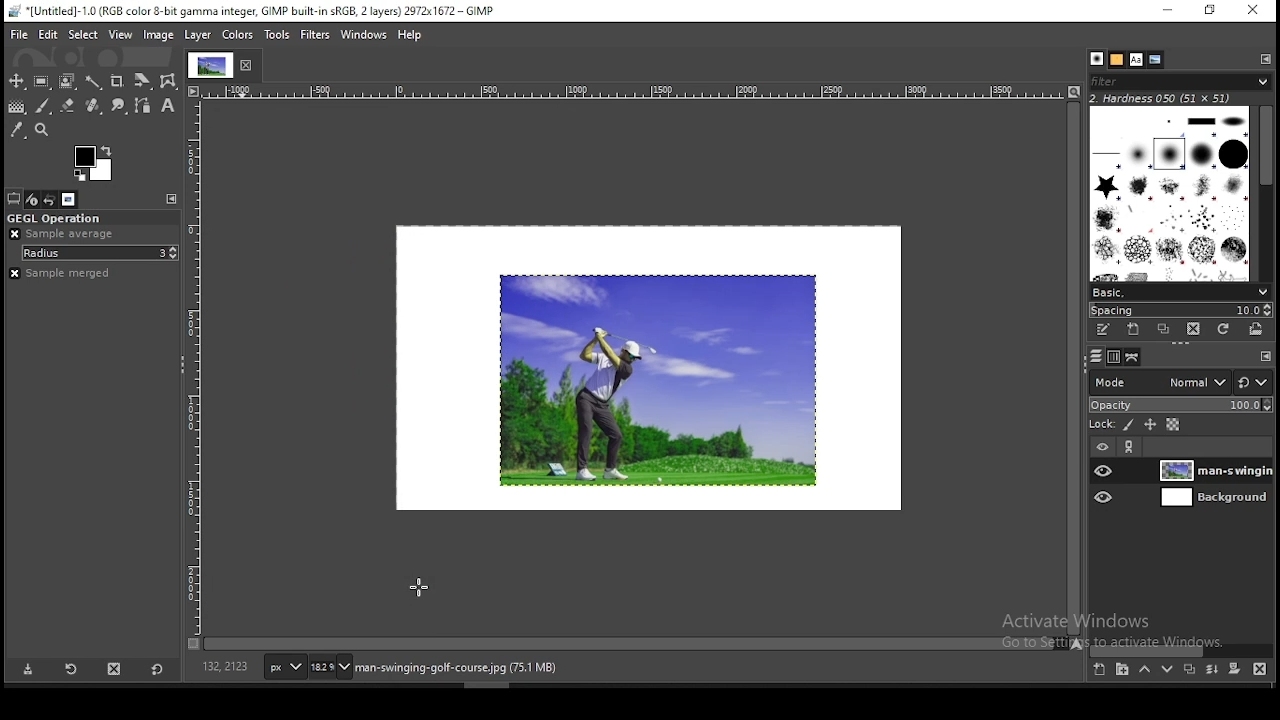 The width and height of the screenshot is (1280, 720). What do you see at coordinates (113, 670) in the screenshot?
I see `delete tool preset` at bounding box center [113, 670].